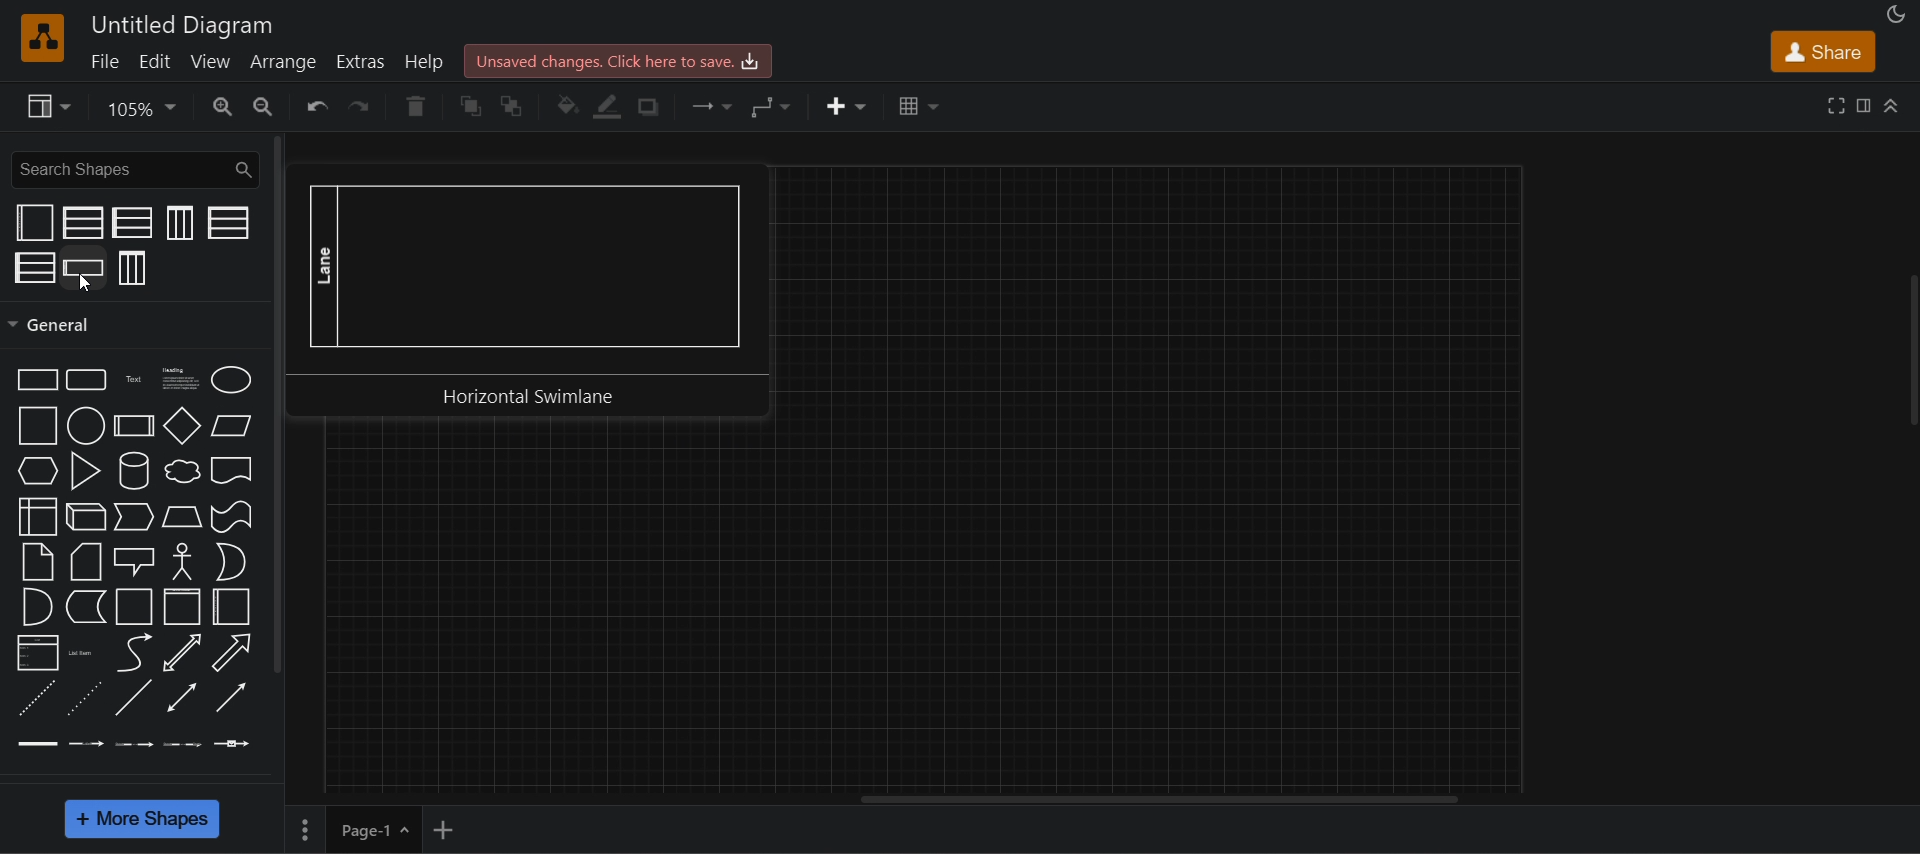 This screenshot has width=1920, height=854. What do you see at coordinates (84, 517) in the screenshot?
I see `cube ` at bounding box center [84, 517].